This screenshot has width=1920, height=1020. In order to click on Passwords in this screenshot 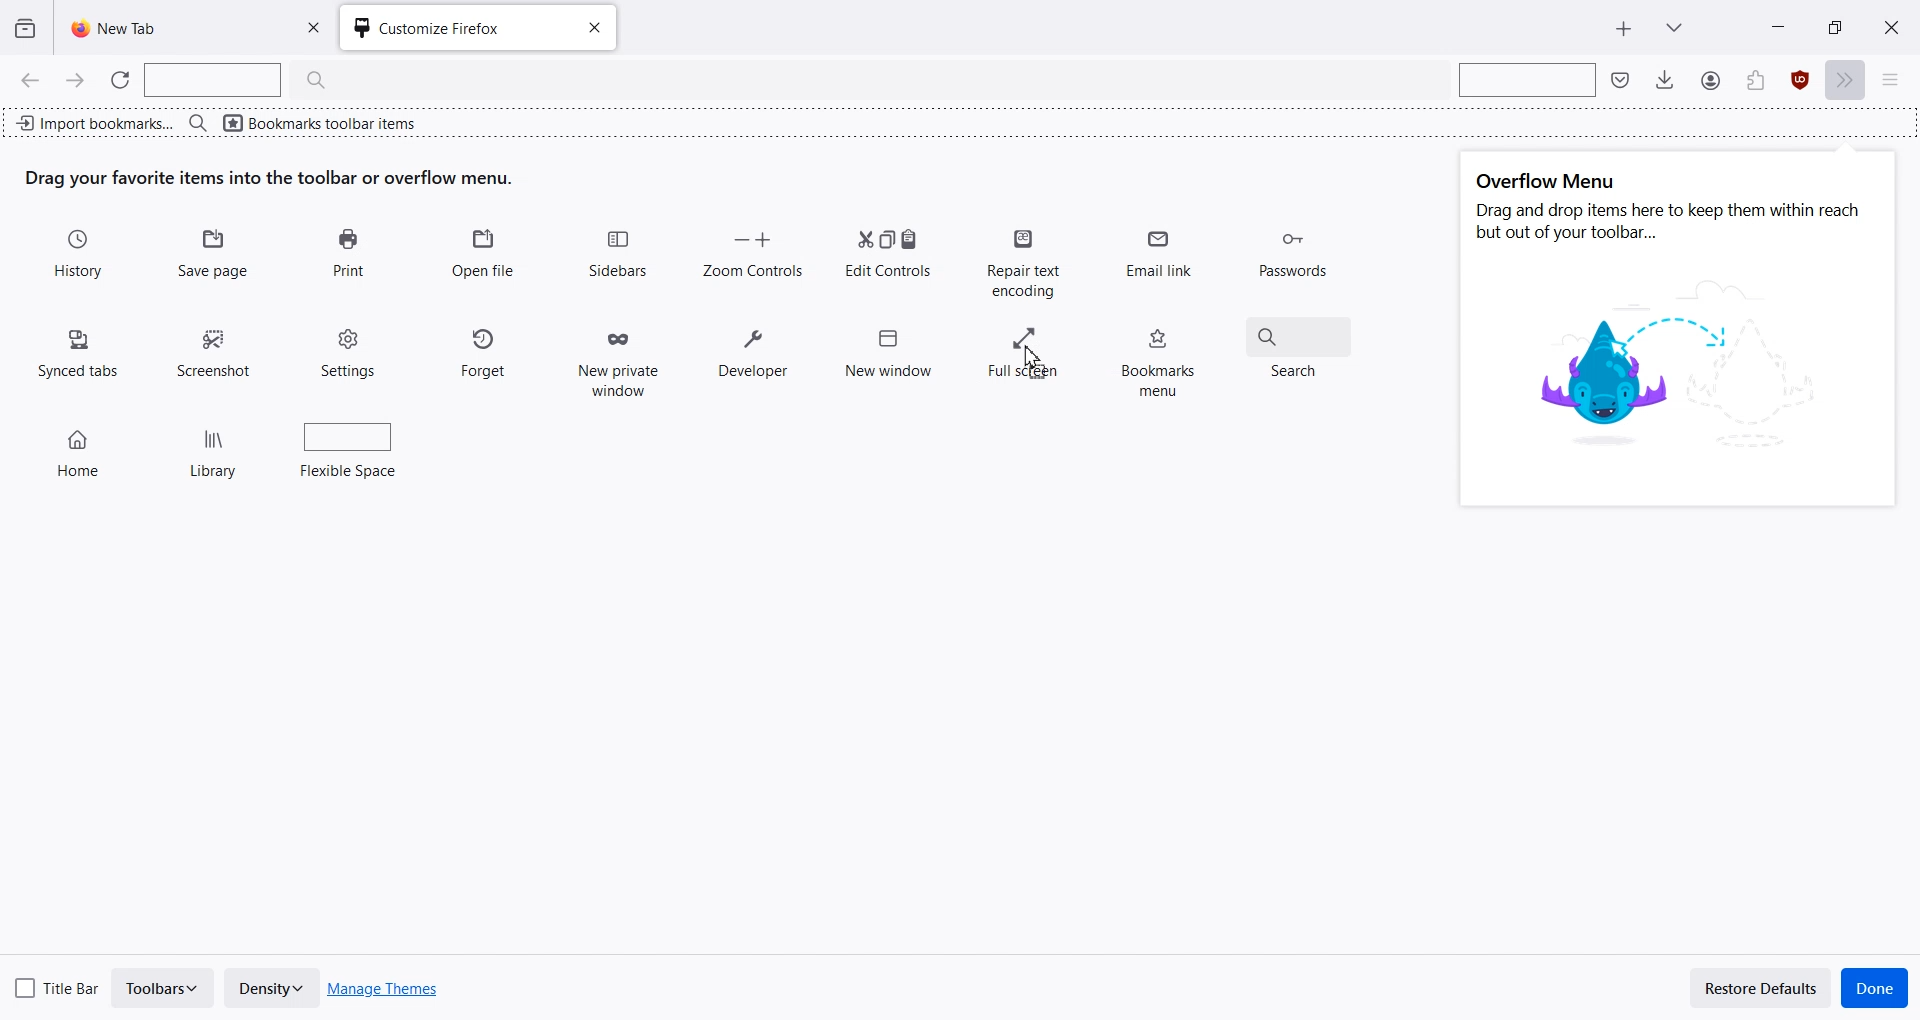, I will do `click(1291, 256)`.